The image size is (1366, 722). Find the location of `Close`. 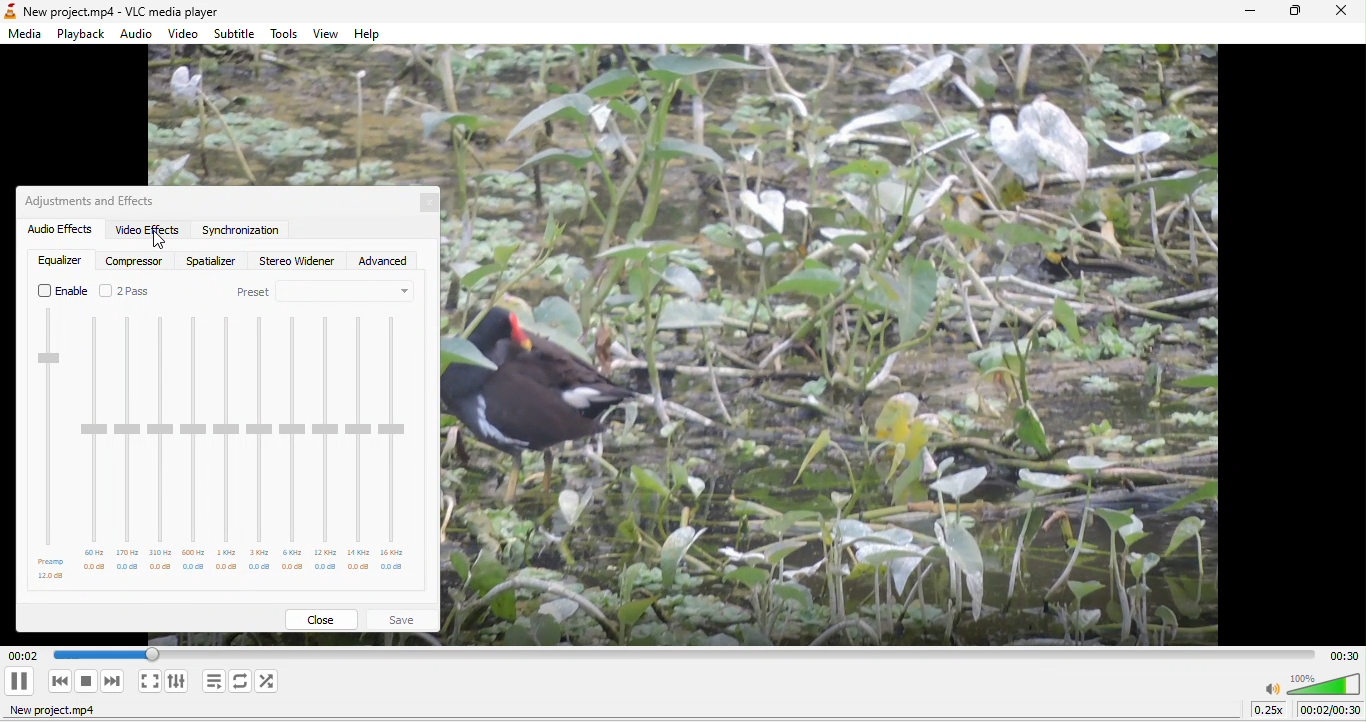

Close is located at coordinates (434, 205).